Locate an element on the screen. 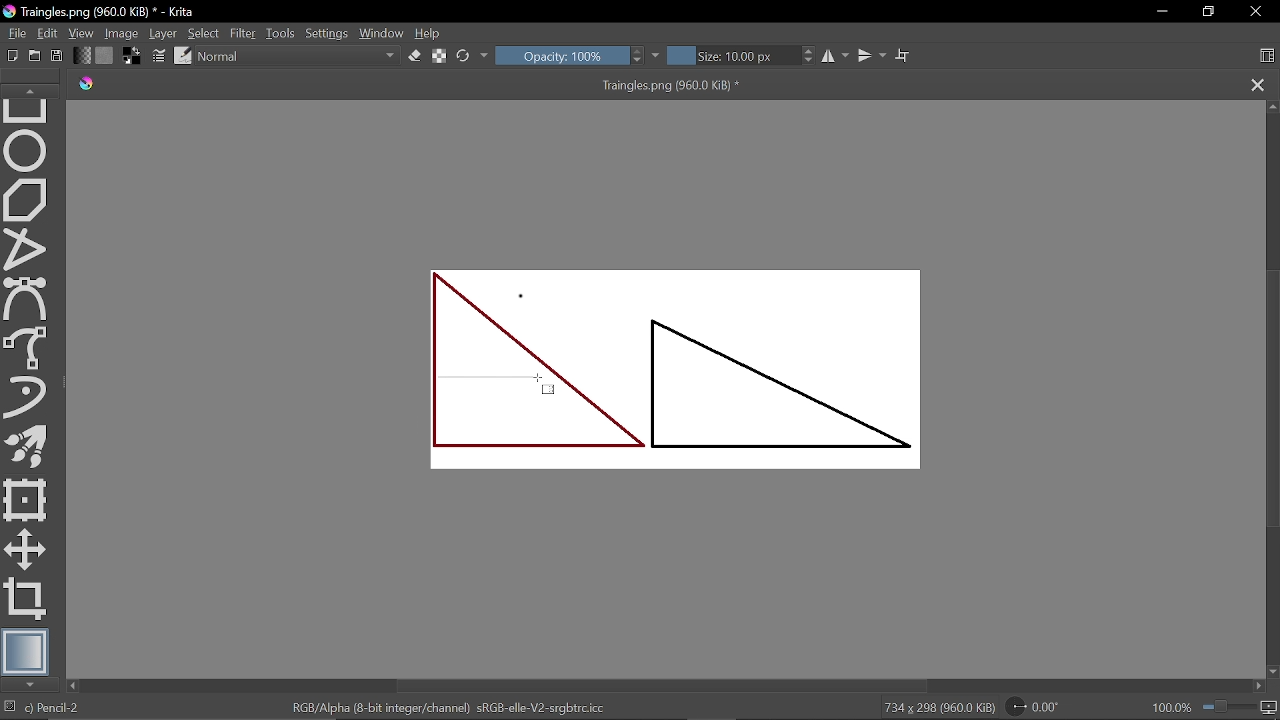  734 x 298 (960.0 KiB) is located at coordinates (938, 708).